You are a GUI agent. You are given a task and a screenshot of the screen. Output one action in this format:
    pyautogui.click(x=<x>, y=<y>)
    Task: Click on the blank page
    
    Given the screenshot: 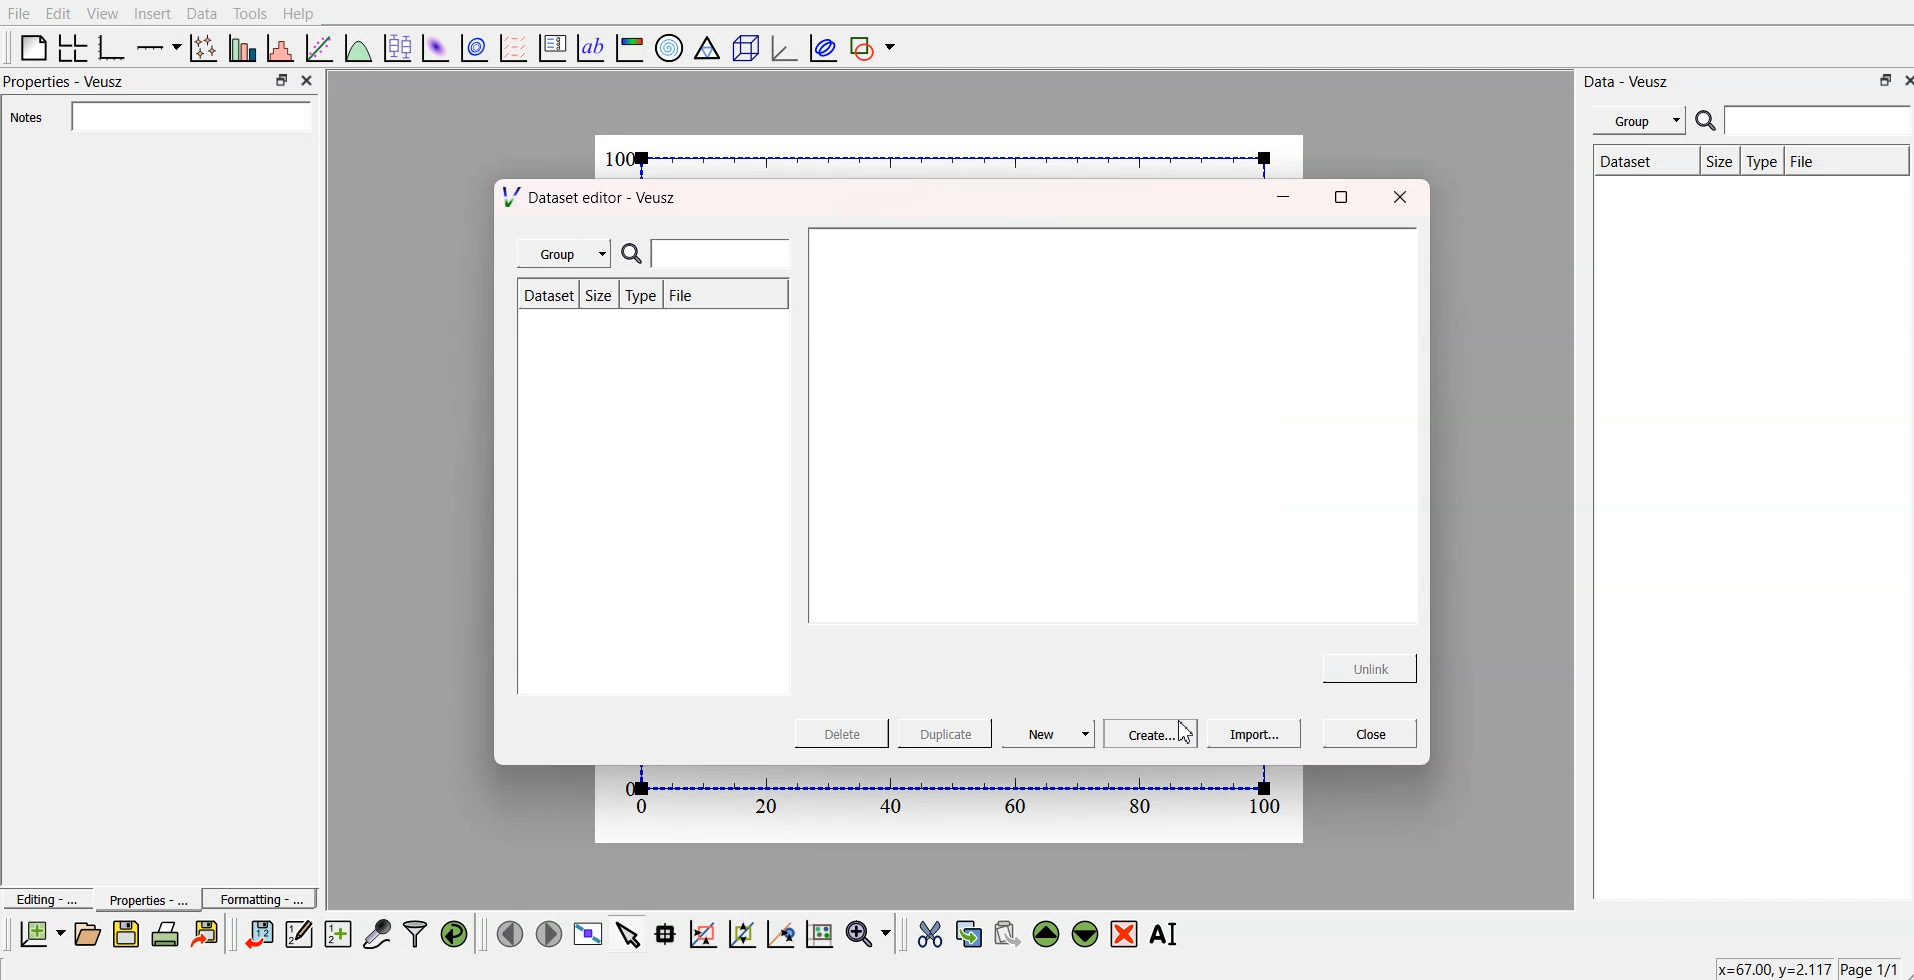 What is the action you would take?
    pyautogui.click(x=33, y=47)
    